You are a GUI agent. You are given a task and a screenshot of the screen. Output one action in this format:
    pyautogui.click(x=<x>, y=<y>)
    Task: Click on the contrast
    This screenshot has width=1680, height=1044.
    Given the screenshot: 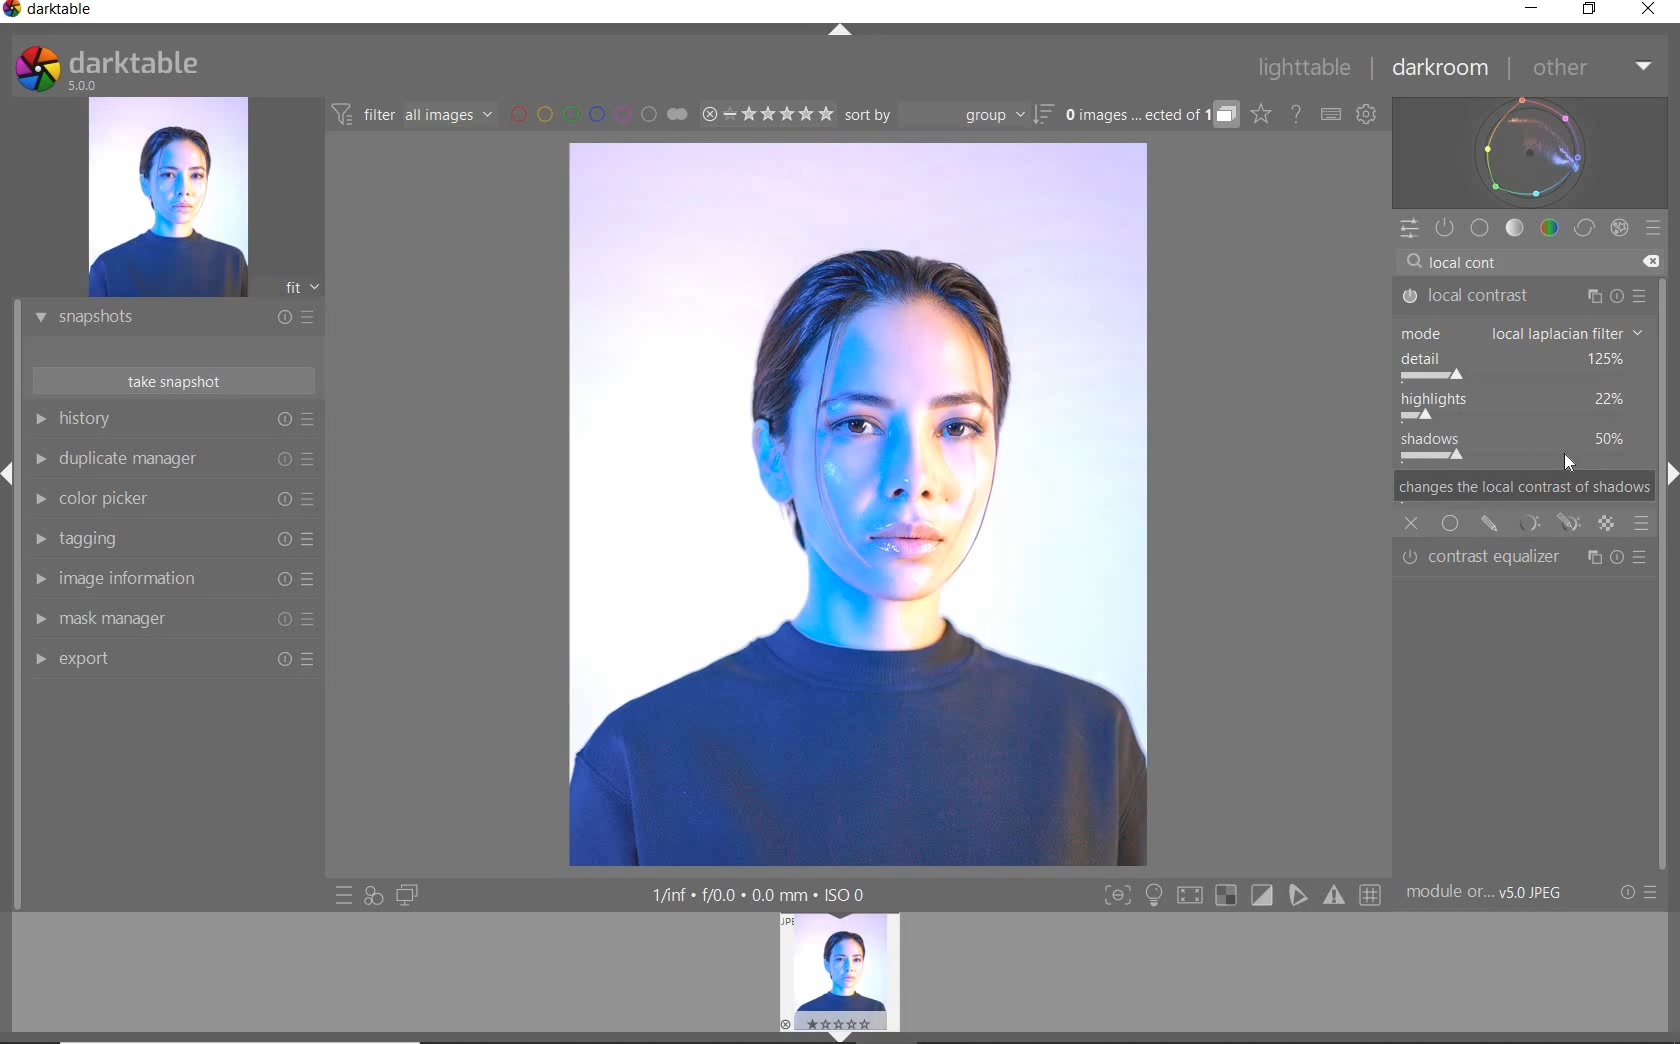 What is the action you would take?
    pyautogui.click(x=1523, y=450)
    